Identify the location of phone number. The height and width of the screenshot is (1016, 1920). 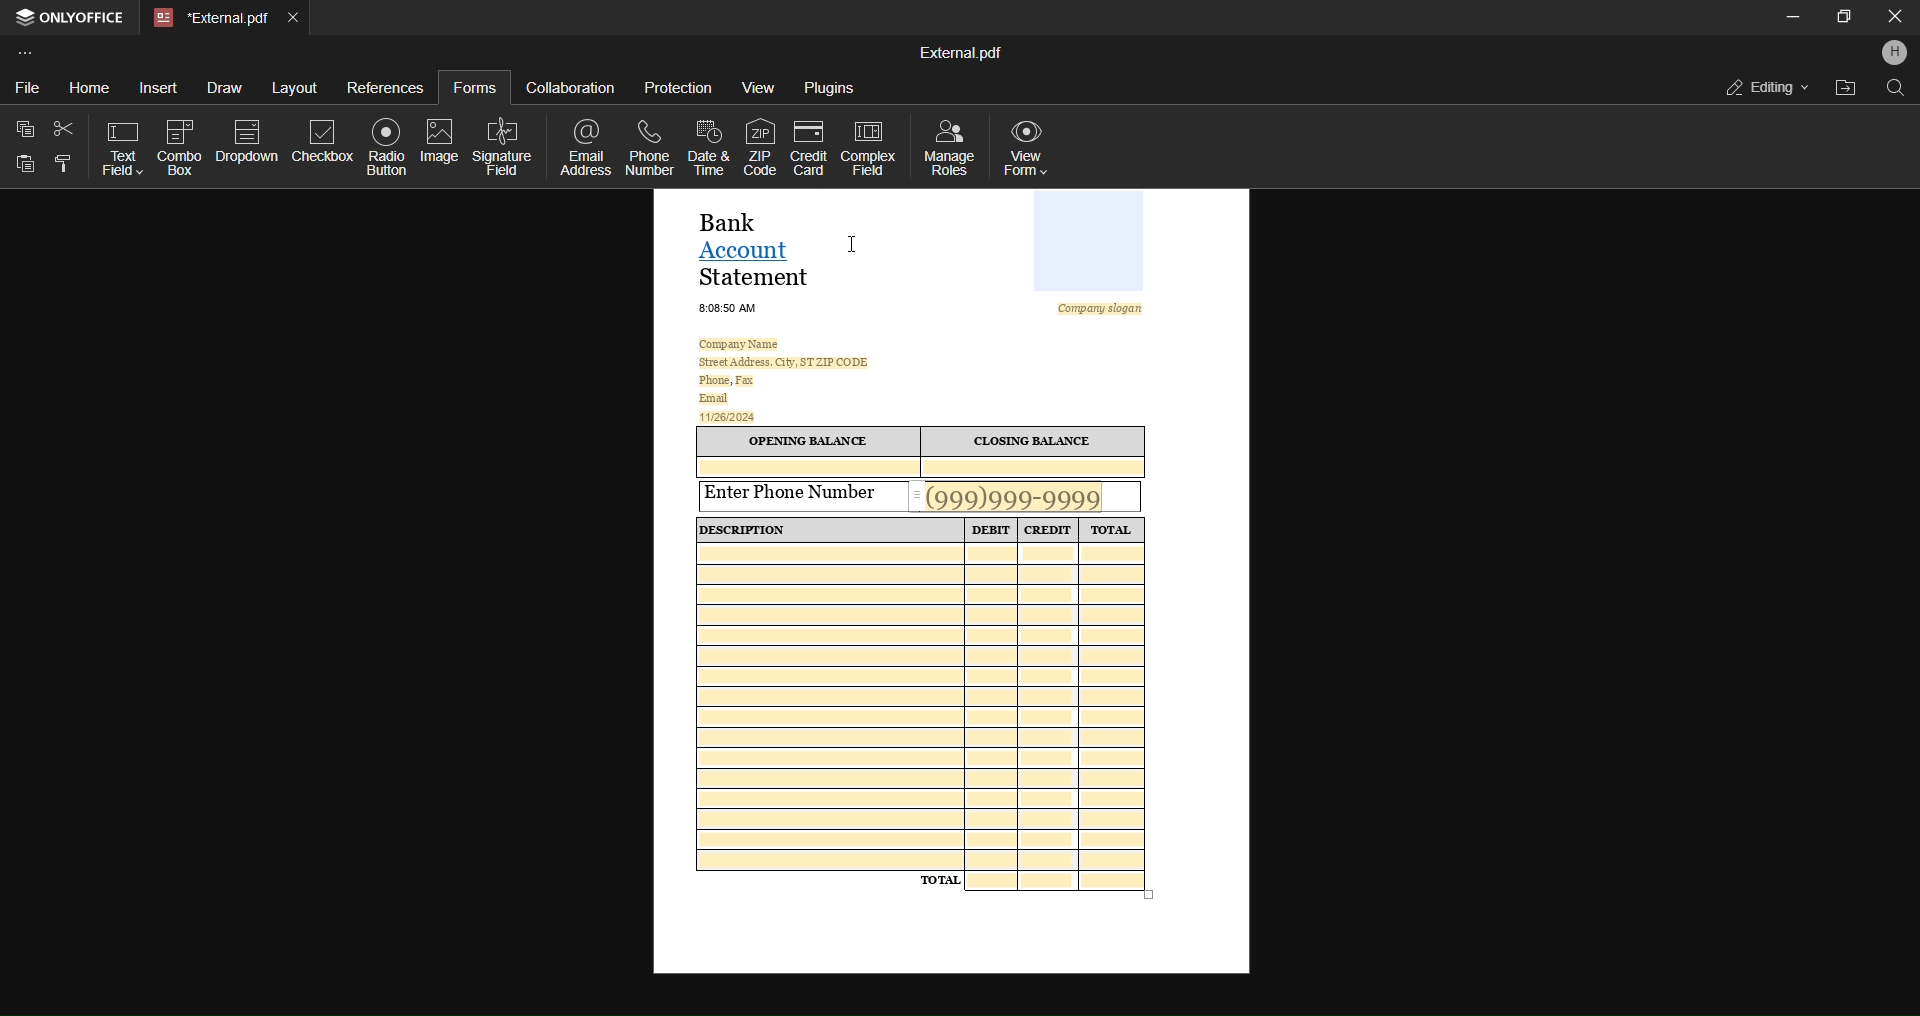
(649, 145).